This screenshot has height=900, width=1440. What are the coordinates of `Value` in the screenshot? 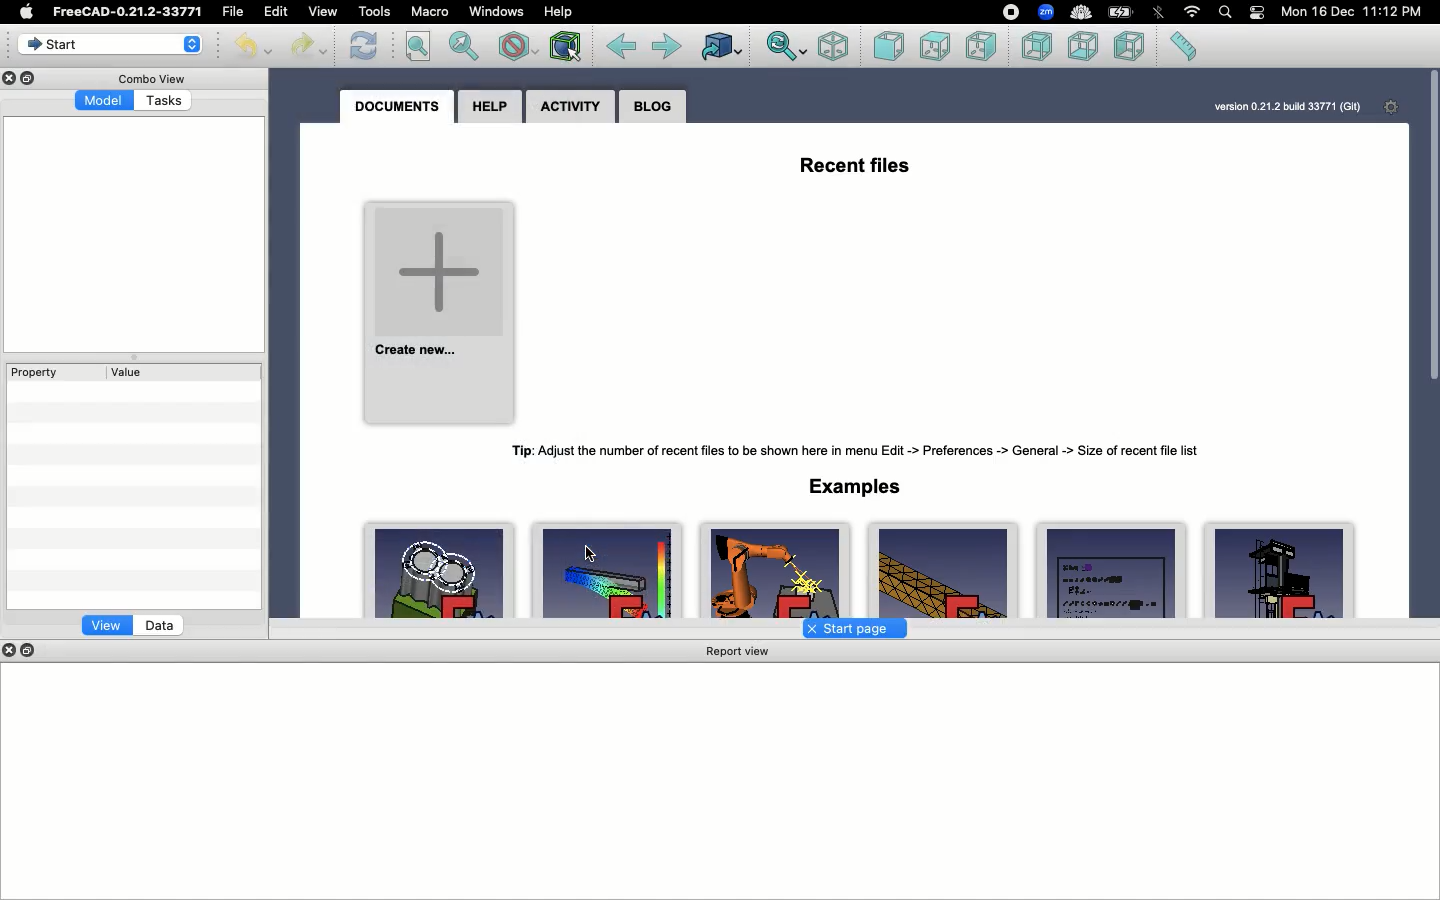 It's located at (126, 369).